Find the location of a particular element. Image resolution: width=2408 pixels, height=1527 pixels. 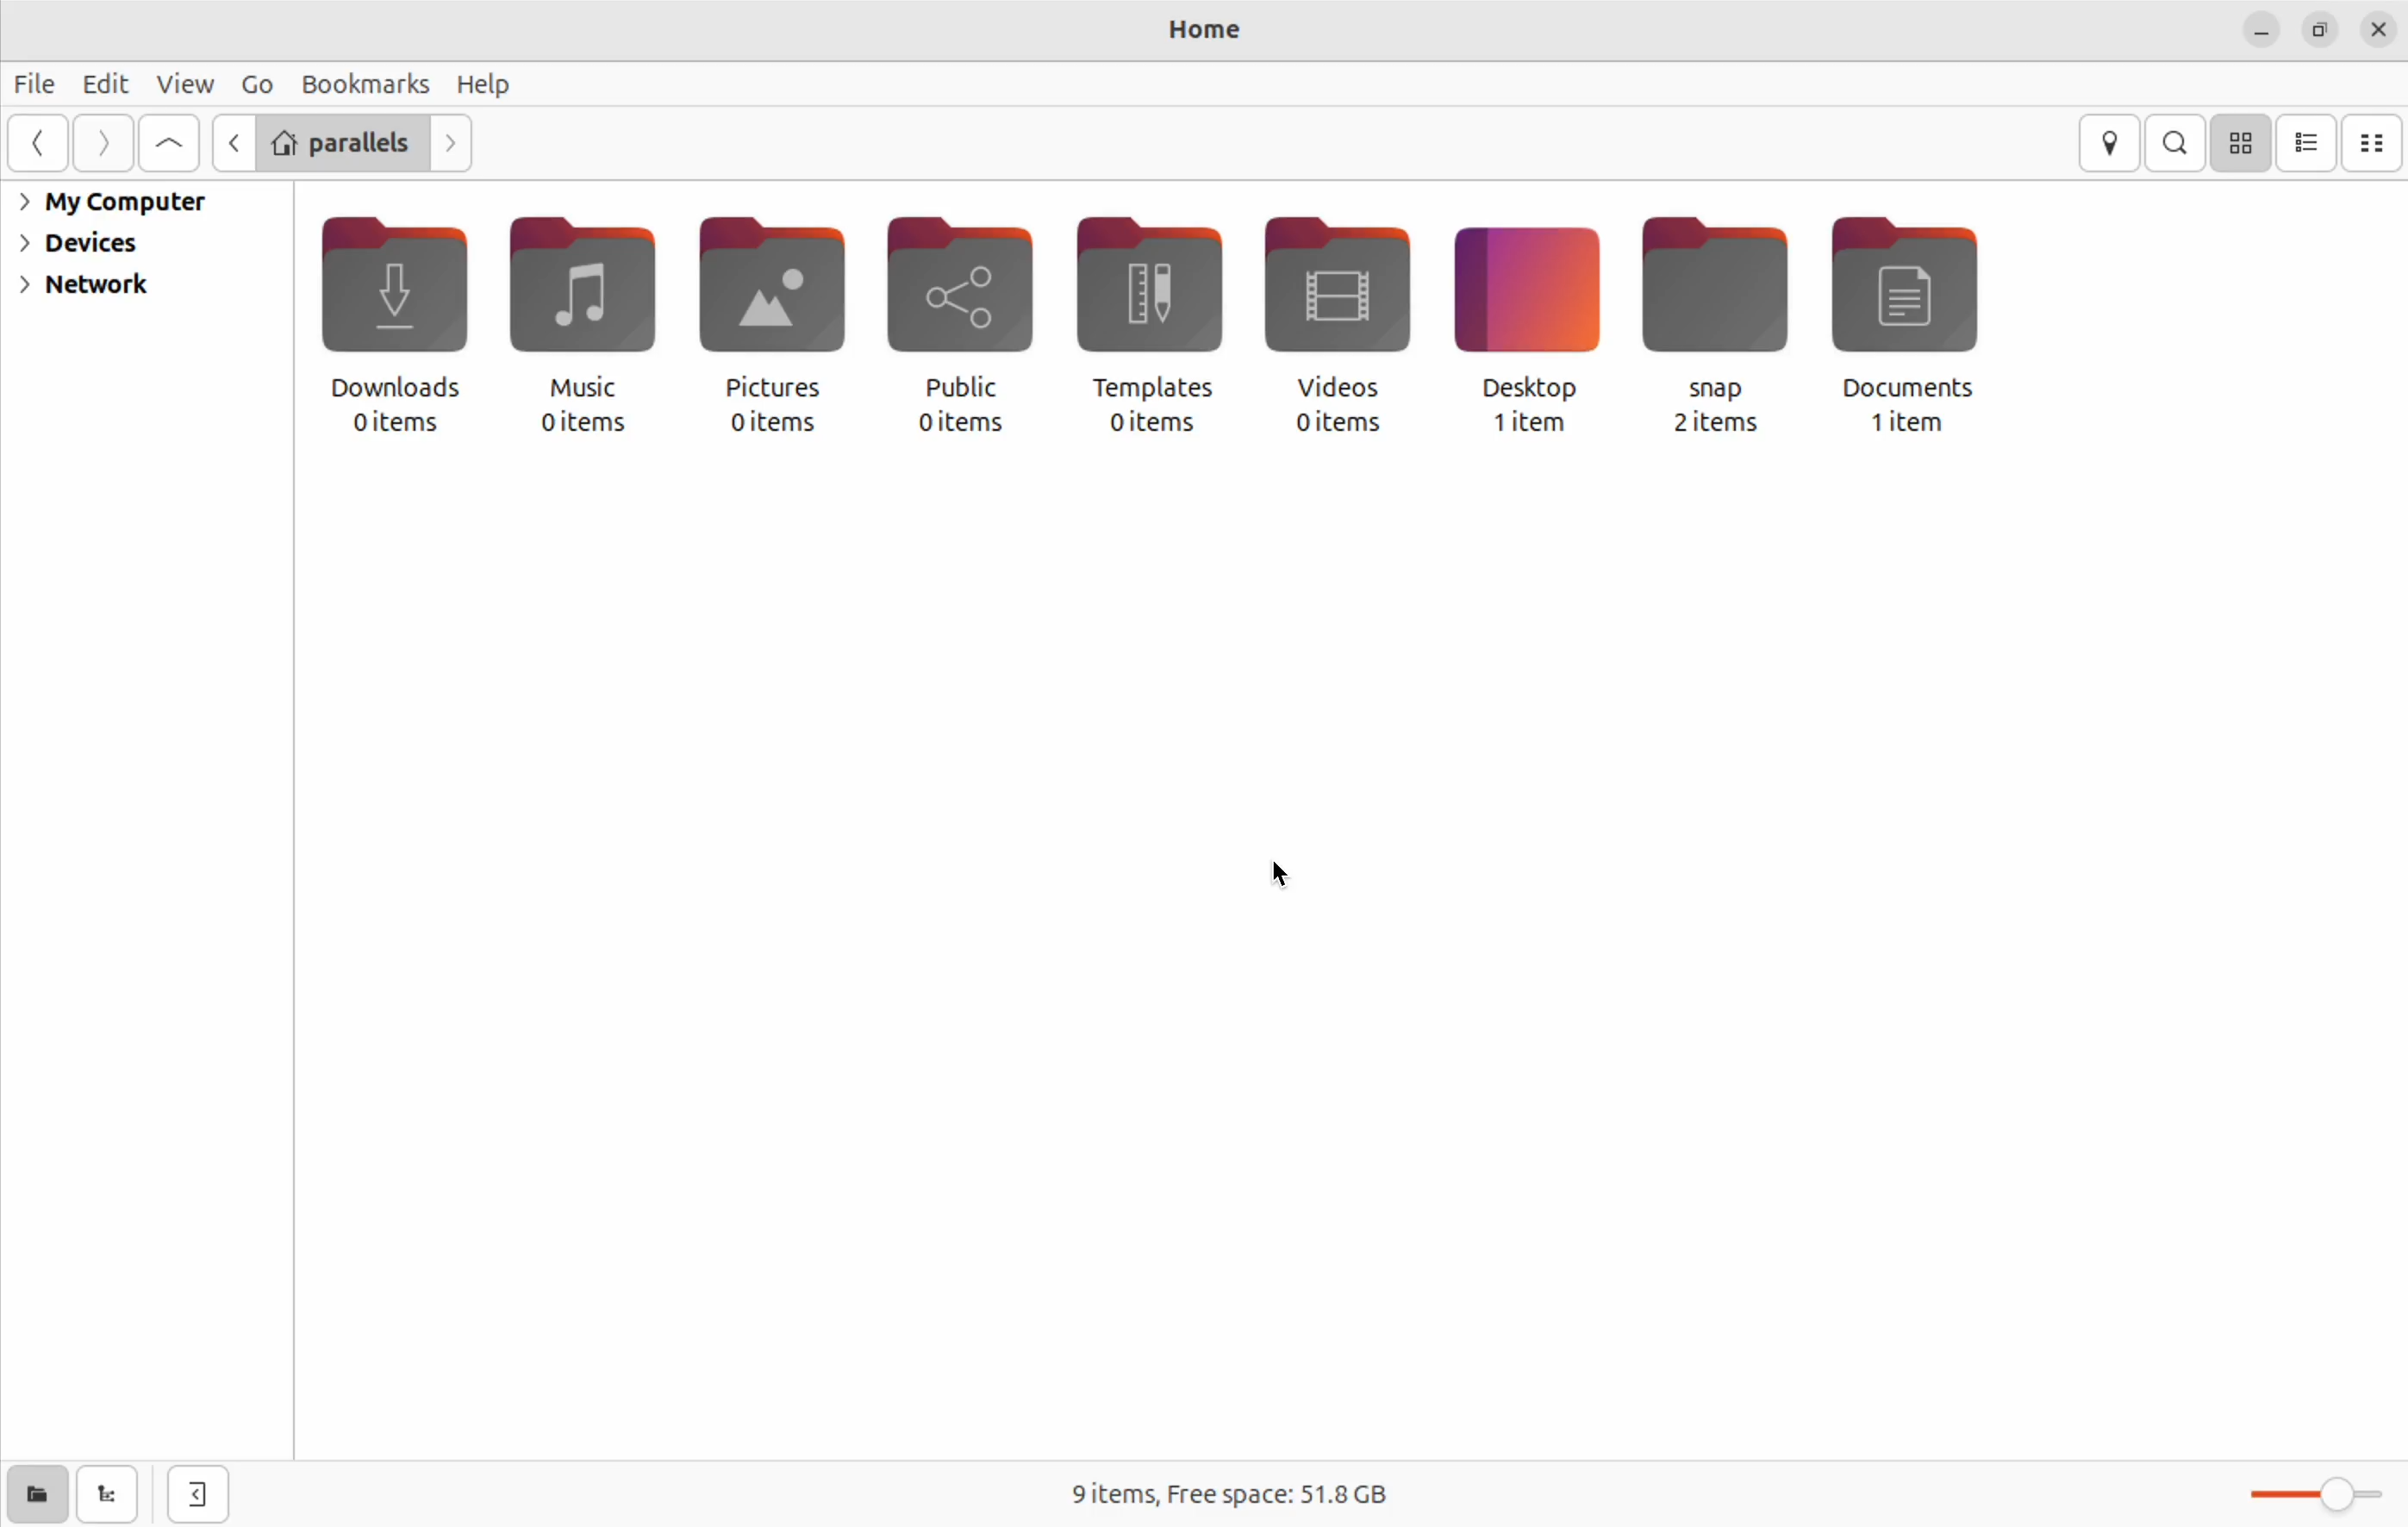

parallels is located at coordinates (341, 140).